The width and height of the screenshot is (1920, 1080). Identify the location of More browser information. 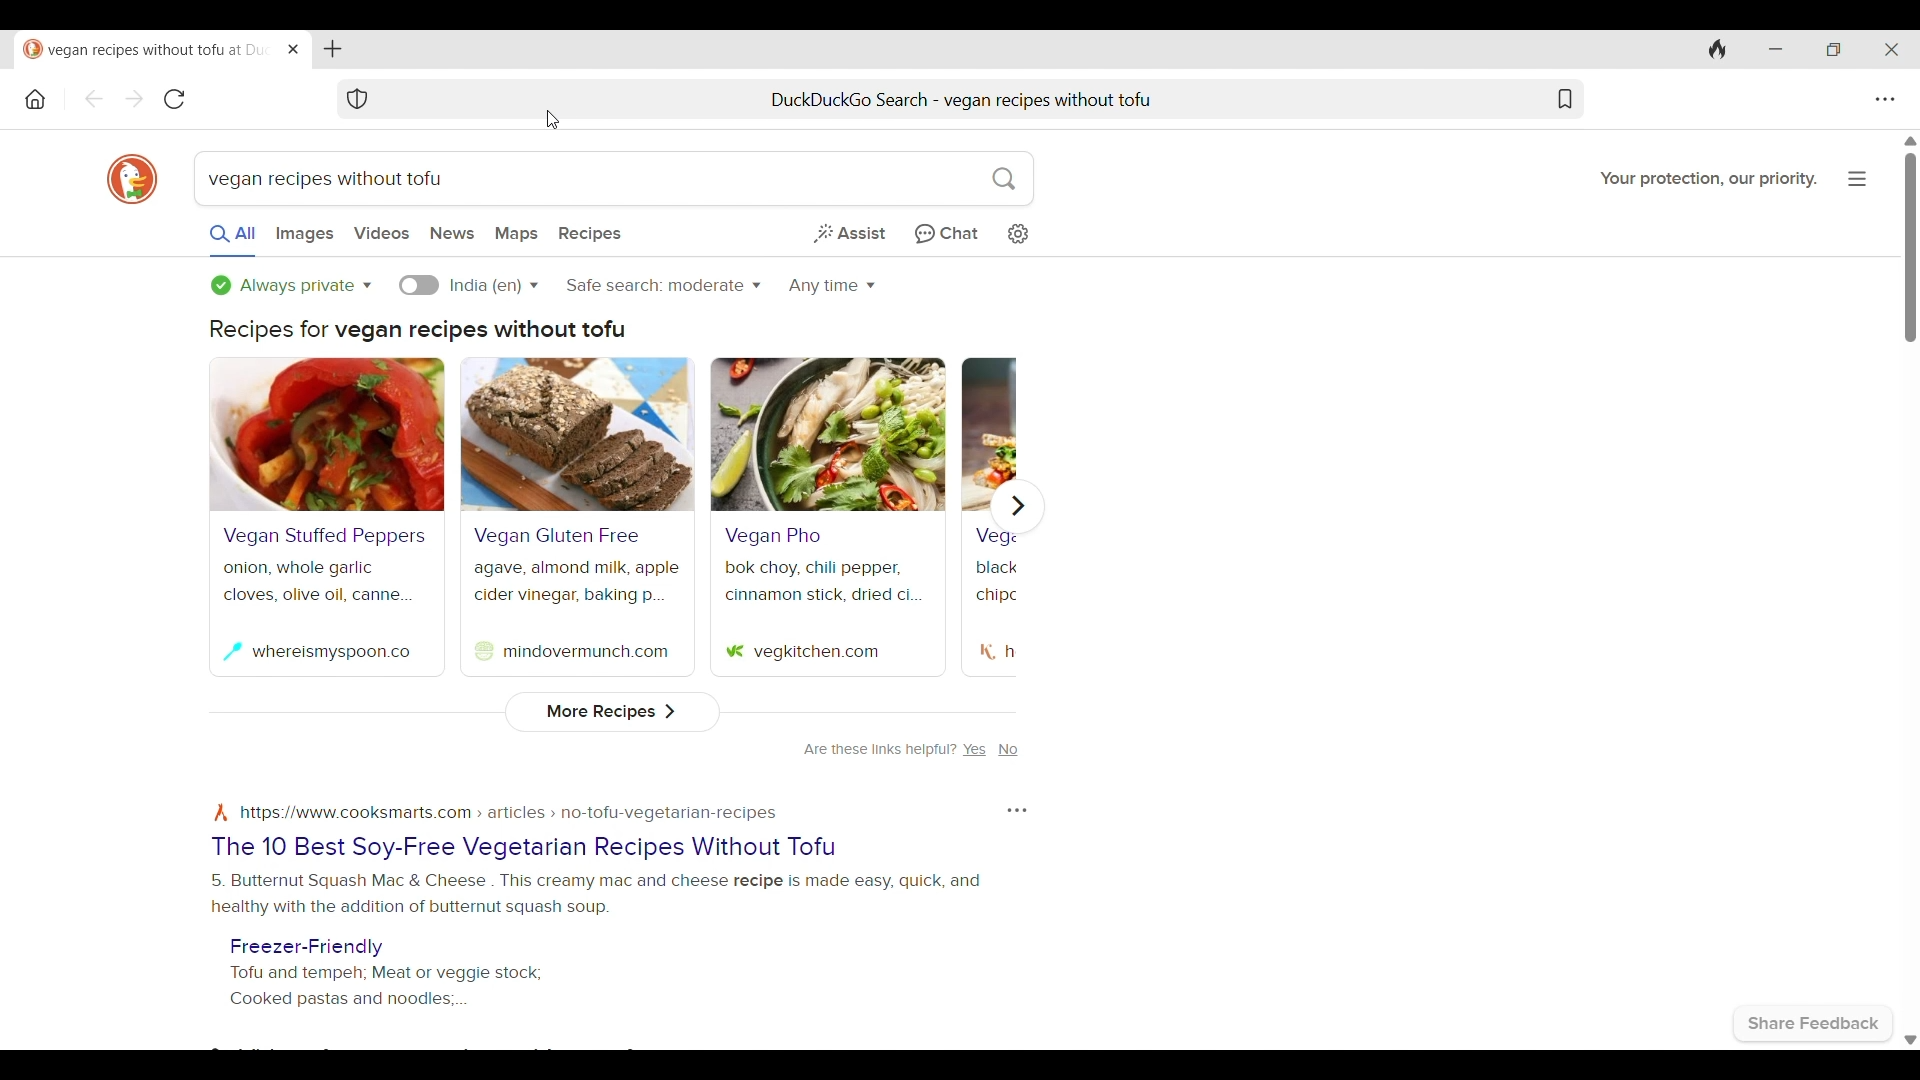
(1858, 178).